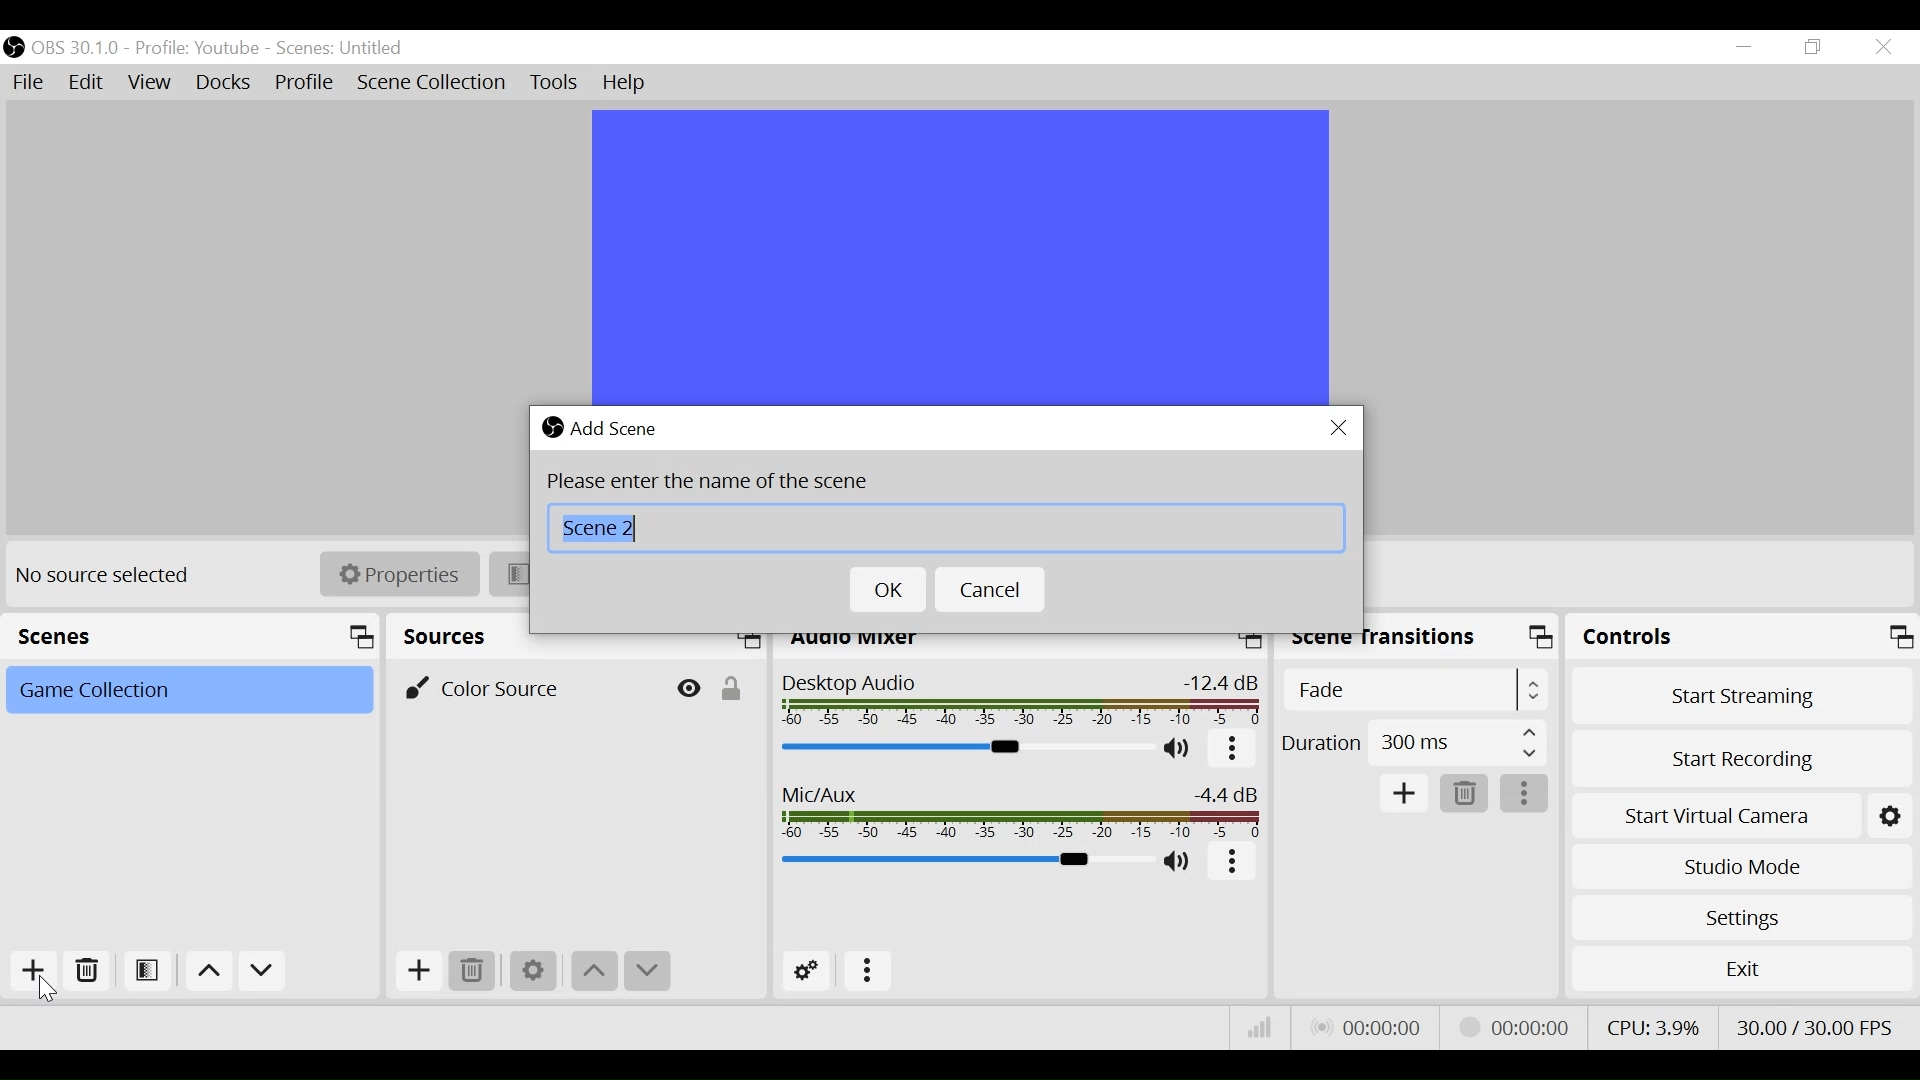 The image size is (1920, 1080). I want to click on move up, so click(592, 972).